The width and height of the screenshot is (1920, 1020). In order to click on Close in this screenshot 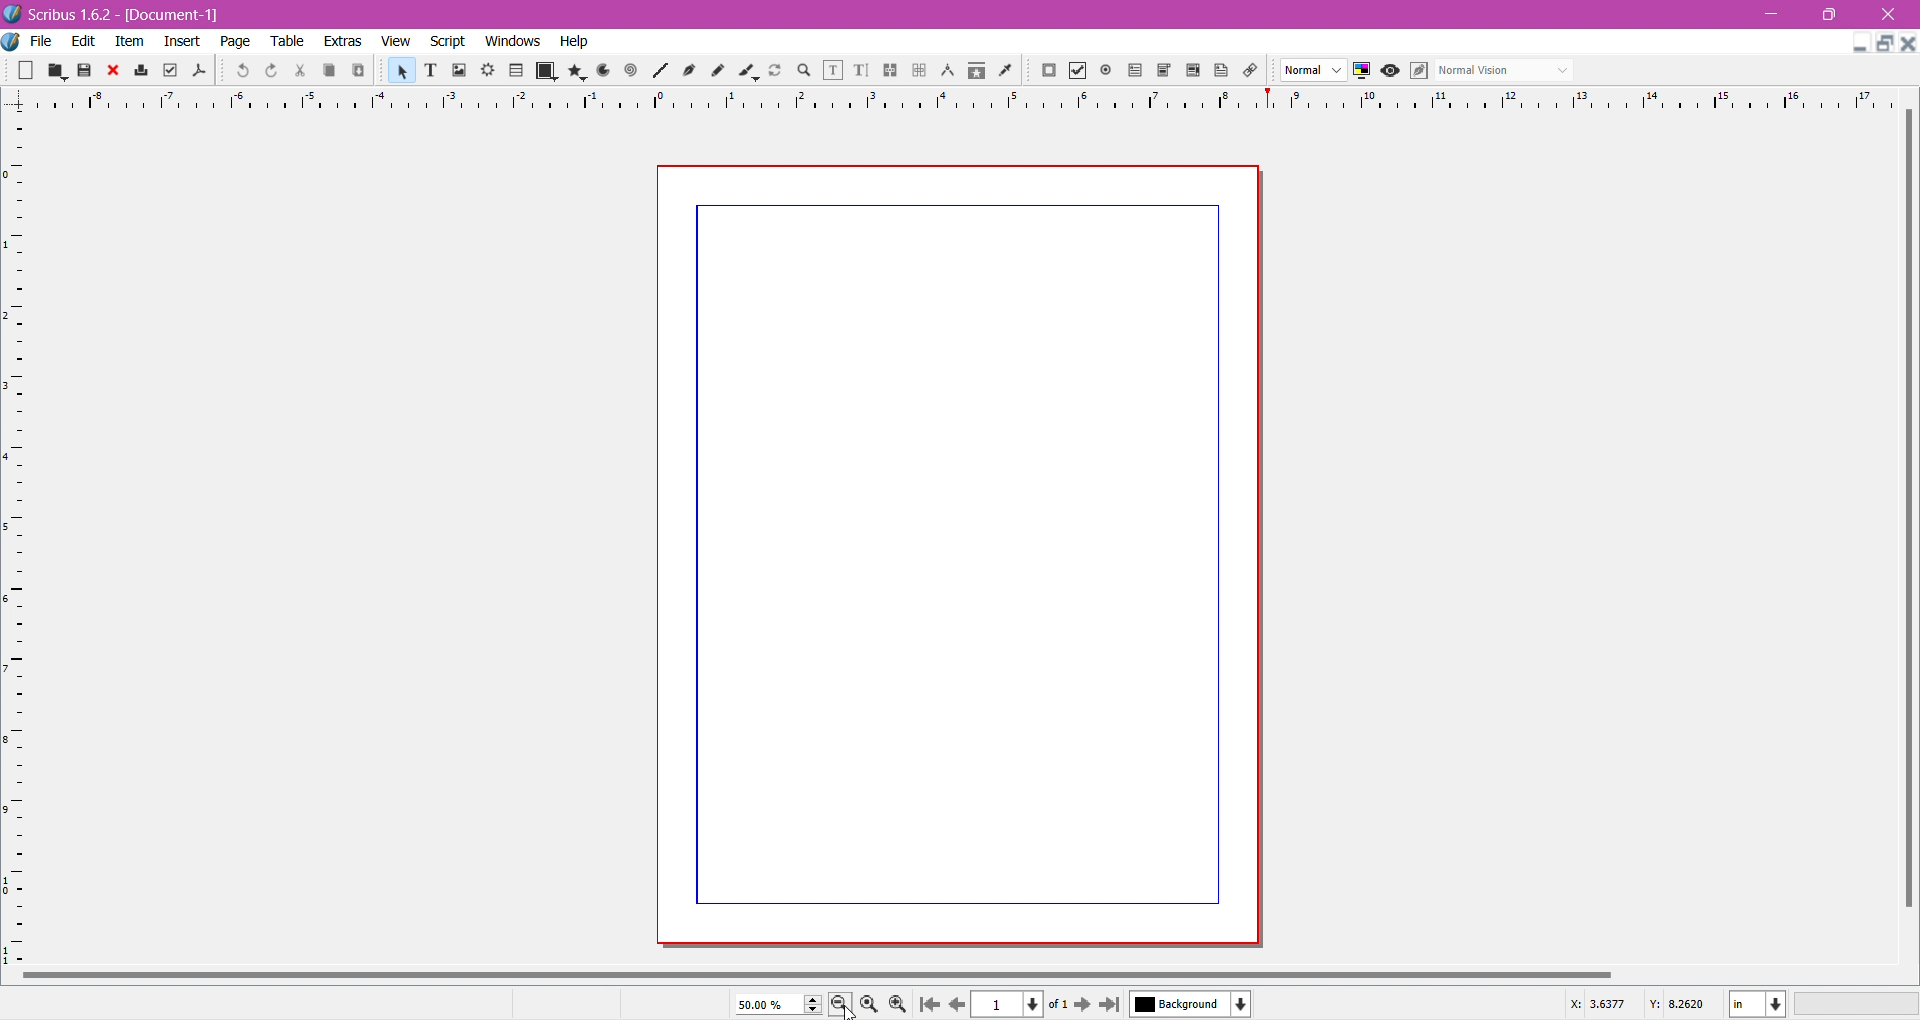, I will do `click(111, 71)`.